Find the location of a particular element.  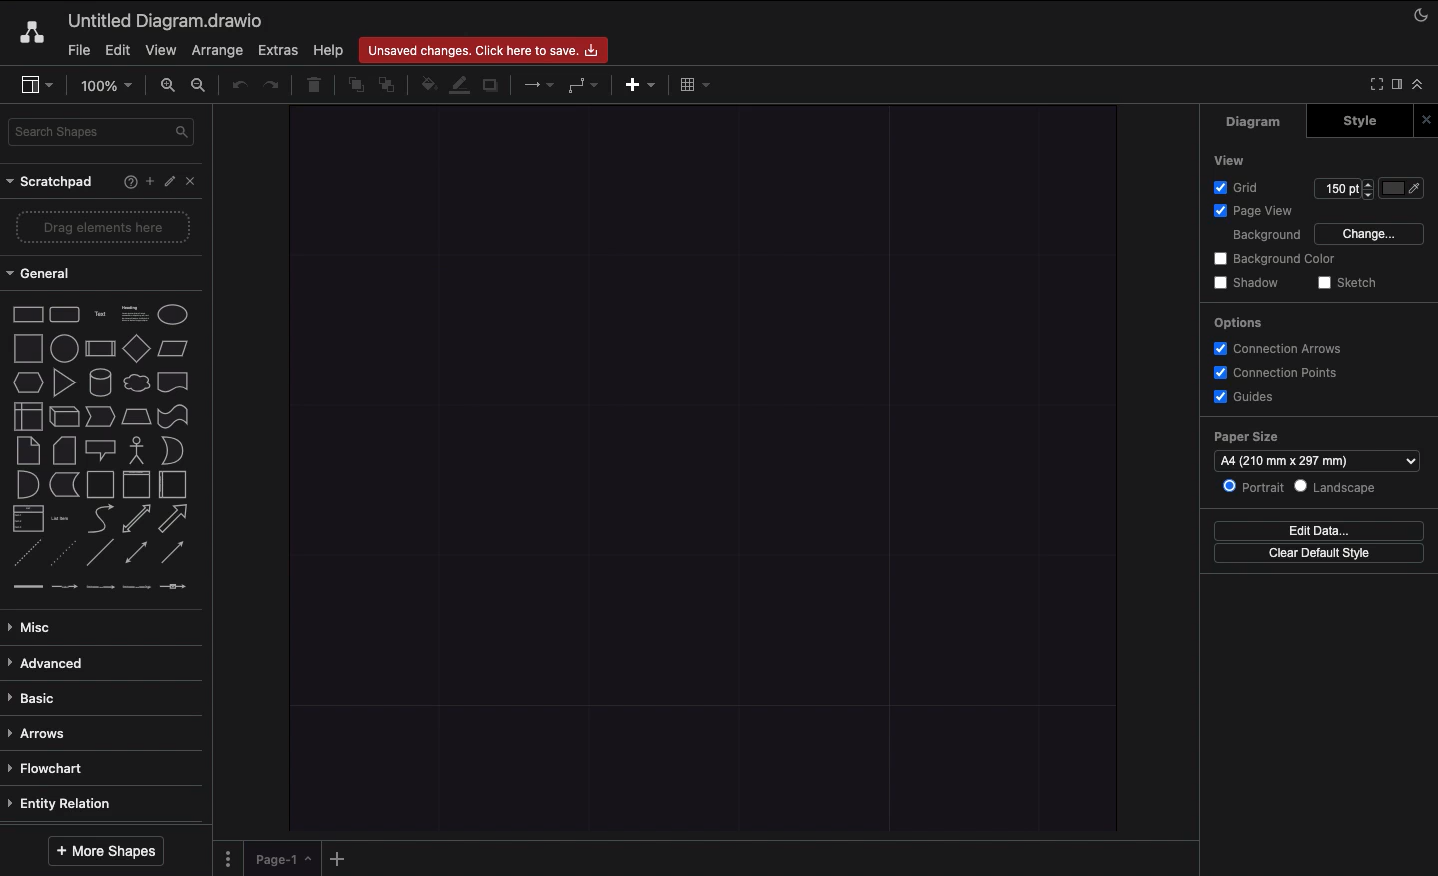

Shadow is located at coordinates (492, 89).